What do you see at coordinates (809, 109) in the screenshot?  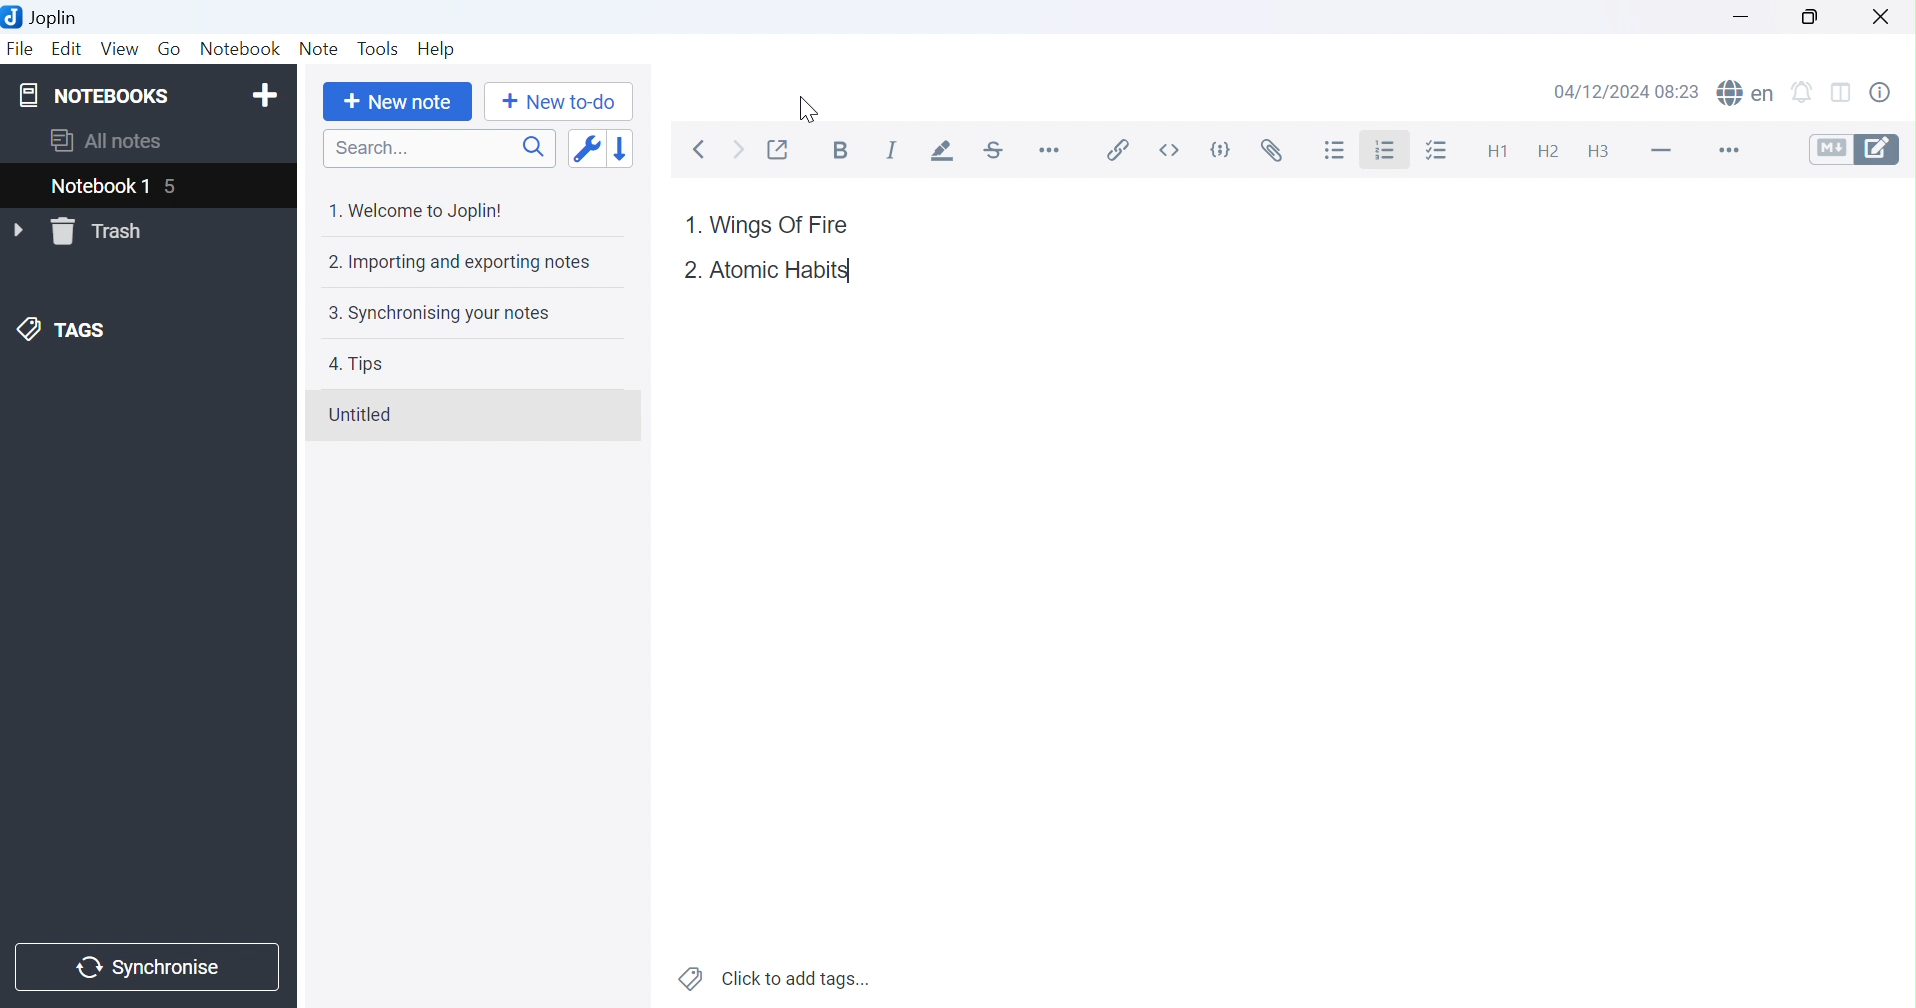 I see `Cursor` at bounding box center [809, 109].